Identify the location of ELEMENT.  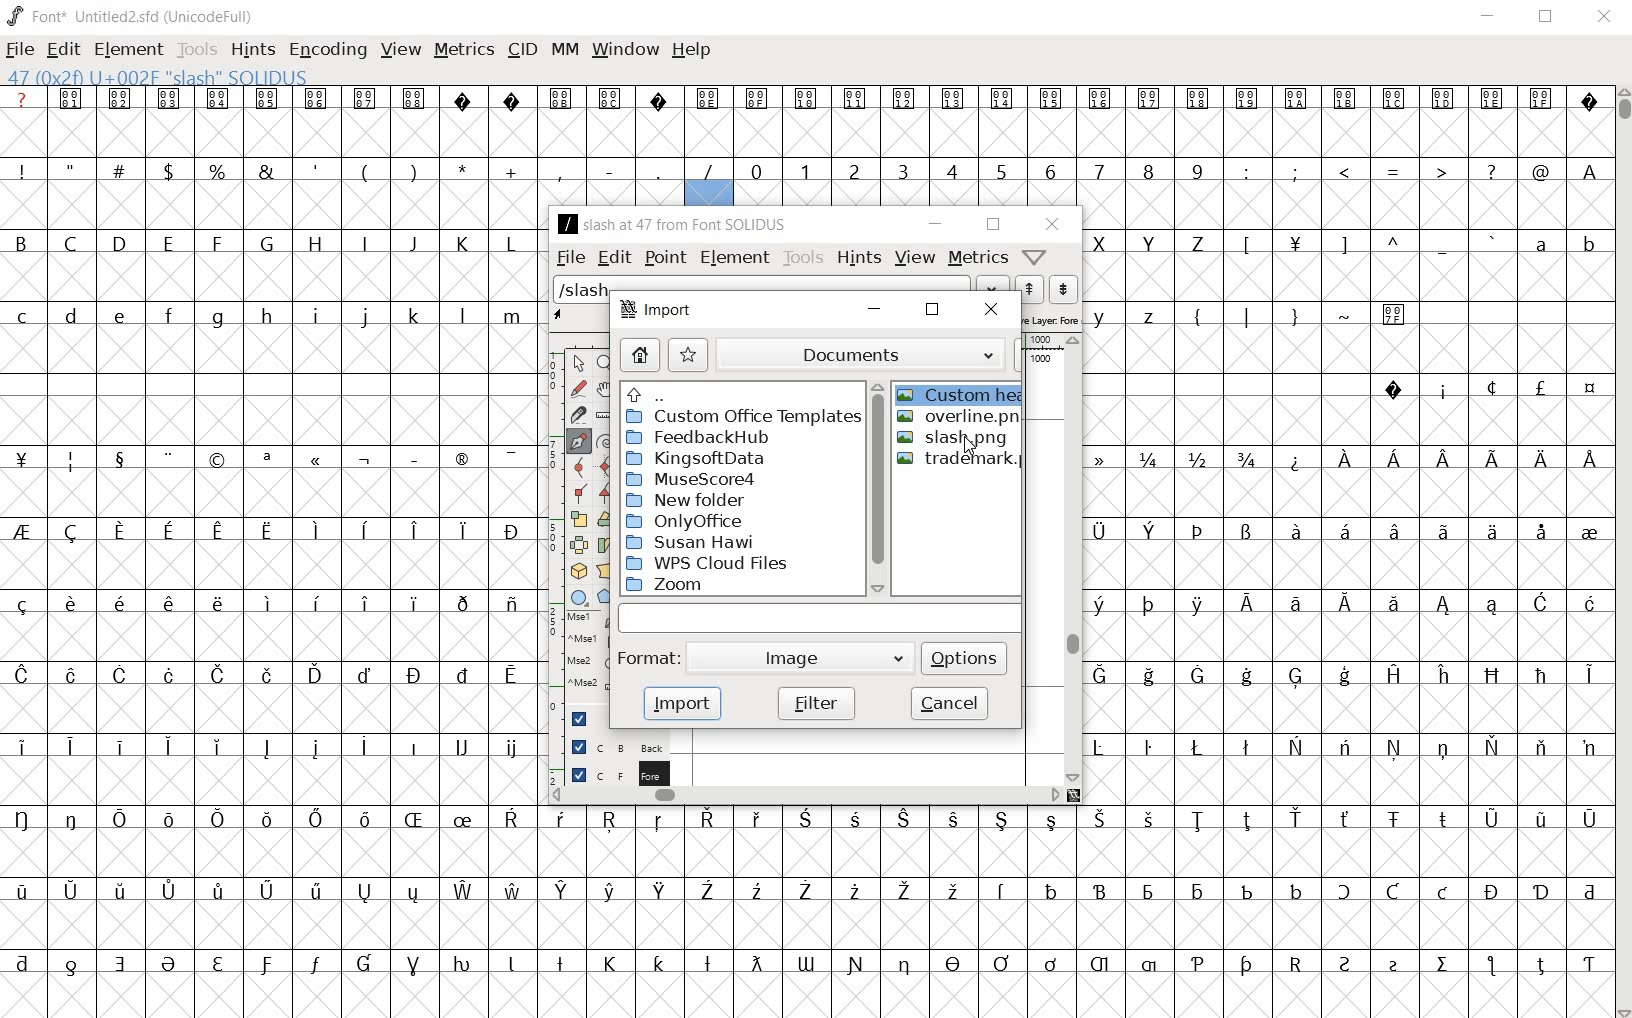
(128, 50).